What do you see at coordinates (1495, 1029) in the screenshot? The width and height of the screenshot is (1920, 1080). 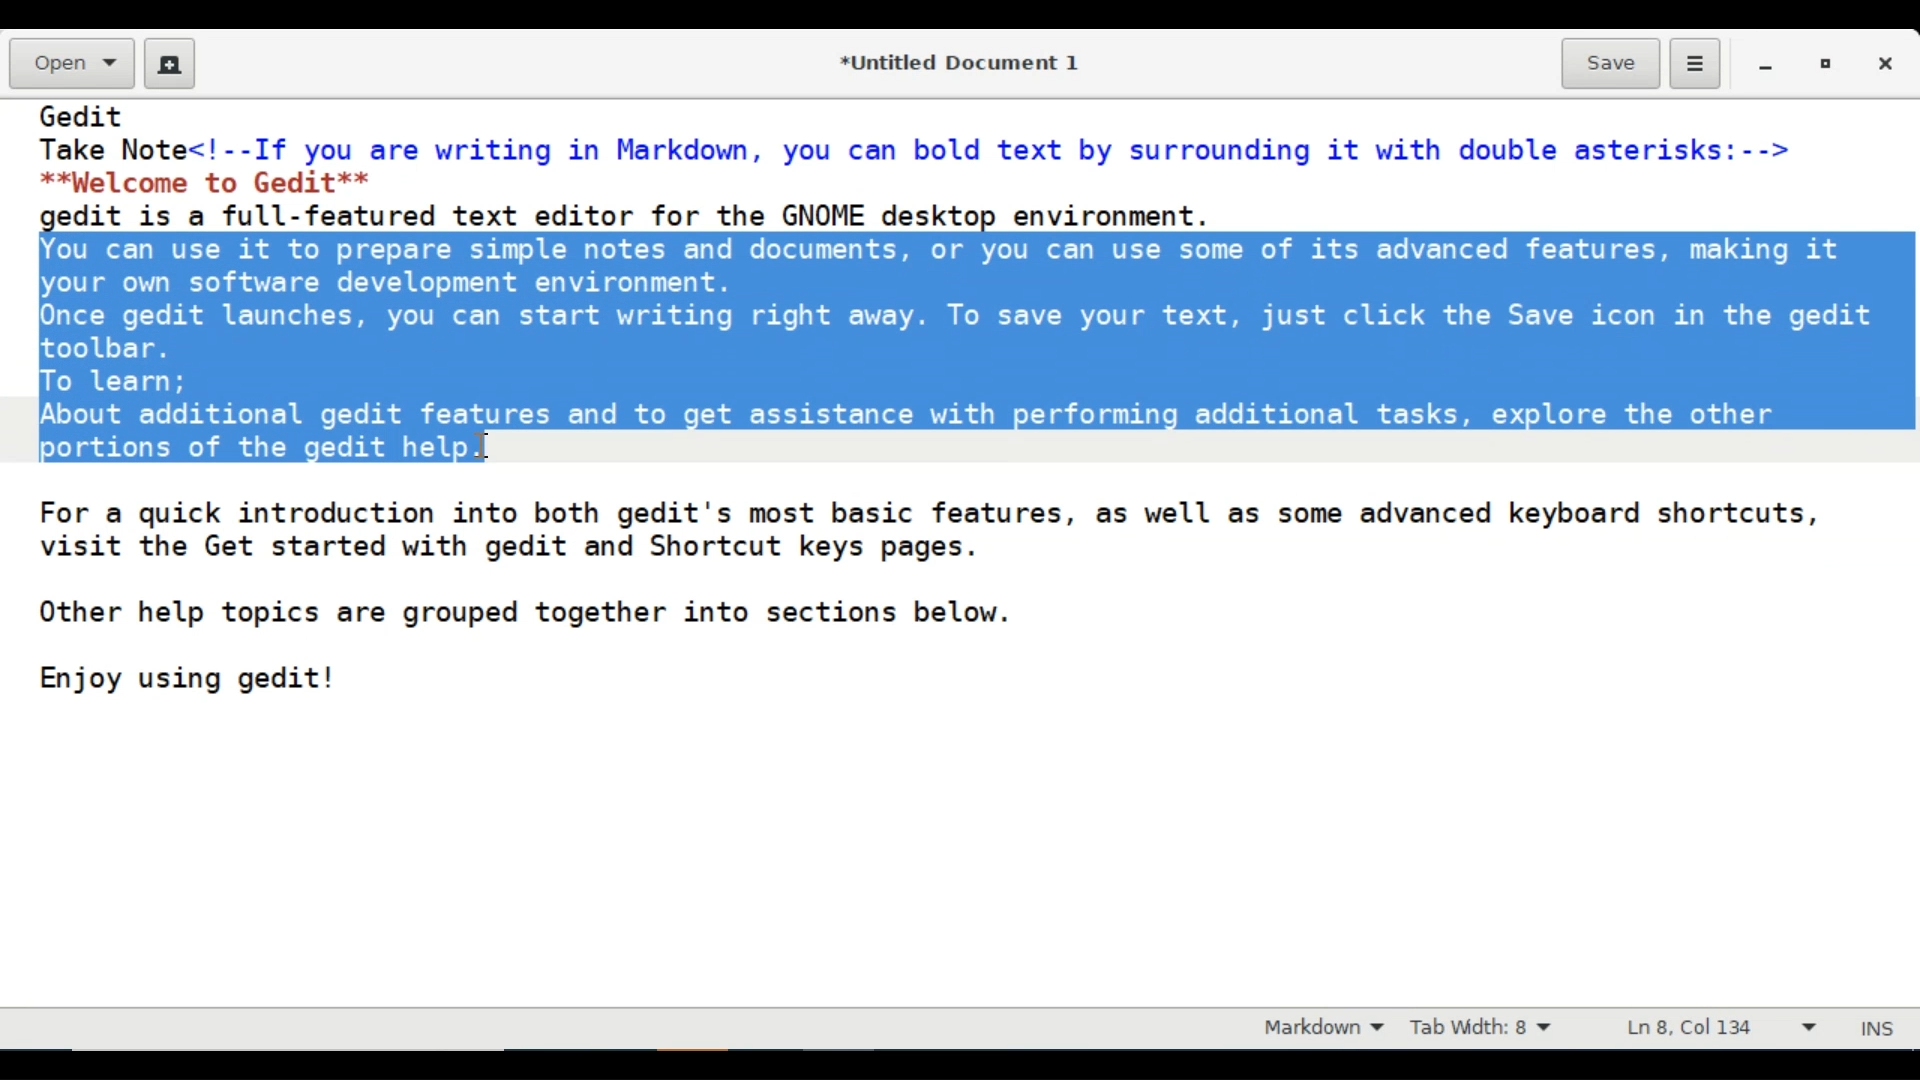 I see `Tab Width` at bounding box center [1495, 1029].